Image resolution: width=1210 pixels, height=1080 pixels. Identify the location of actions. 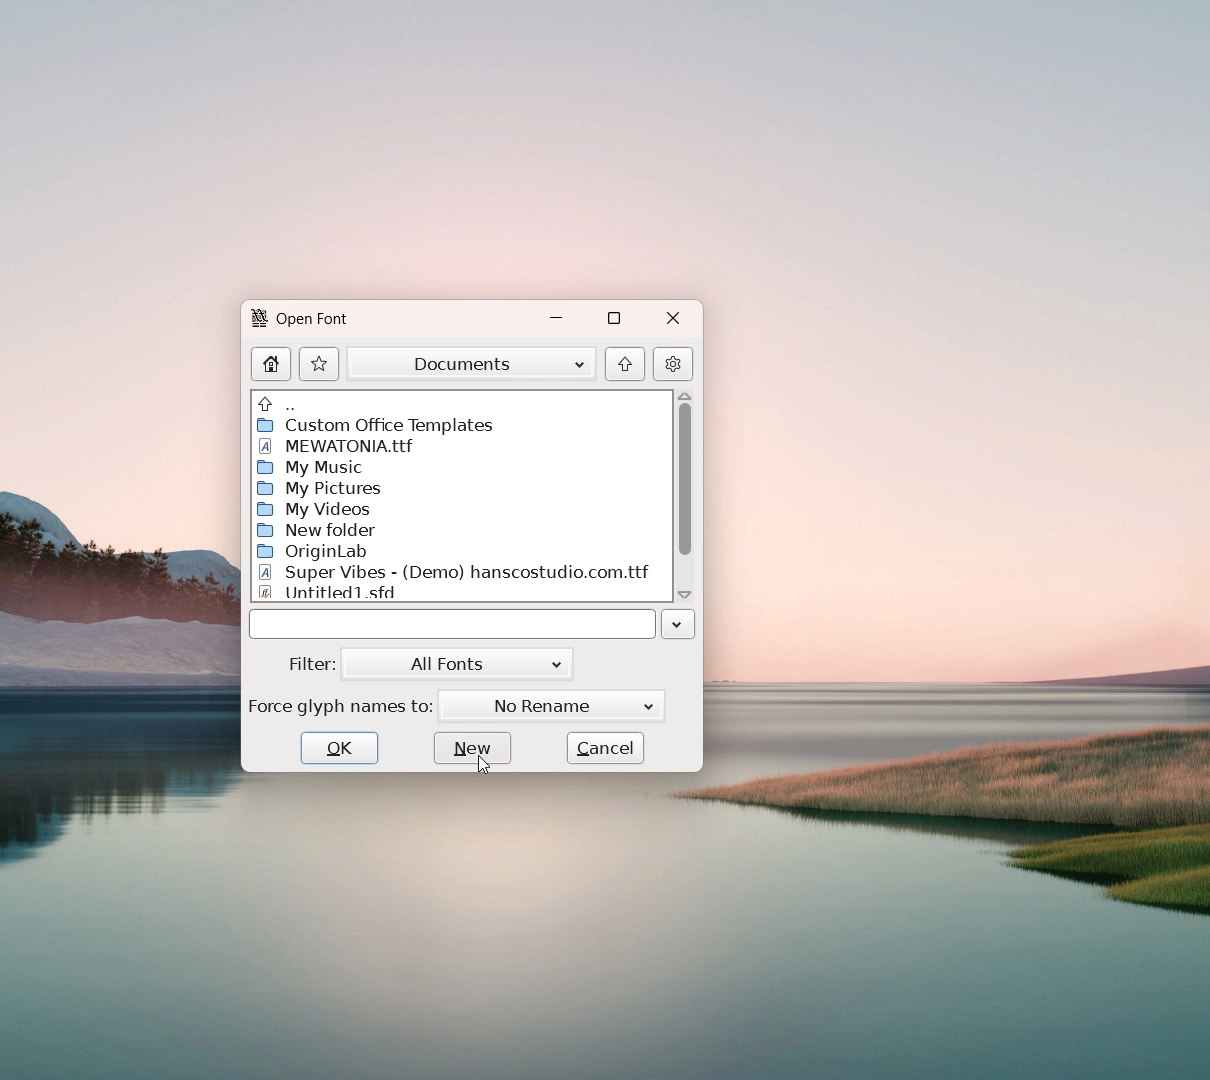
(319, 363).